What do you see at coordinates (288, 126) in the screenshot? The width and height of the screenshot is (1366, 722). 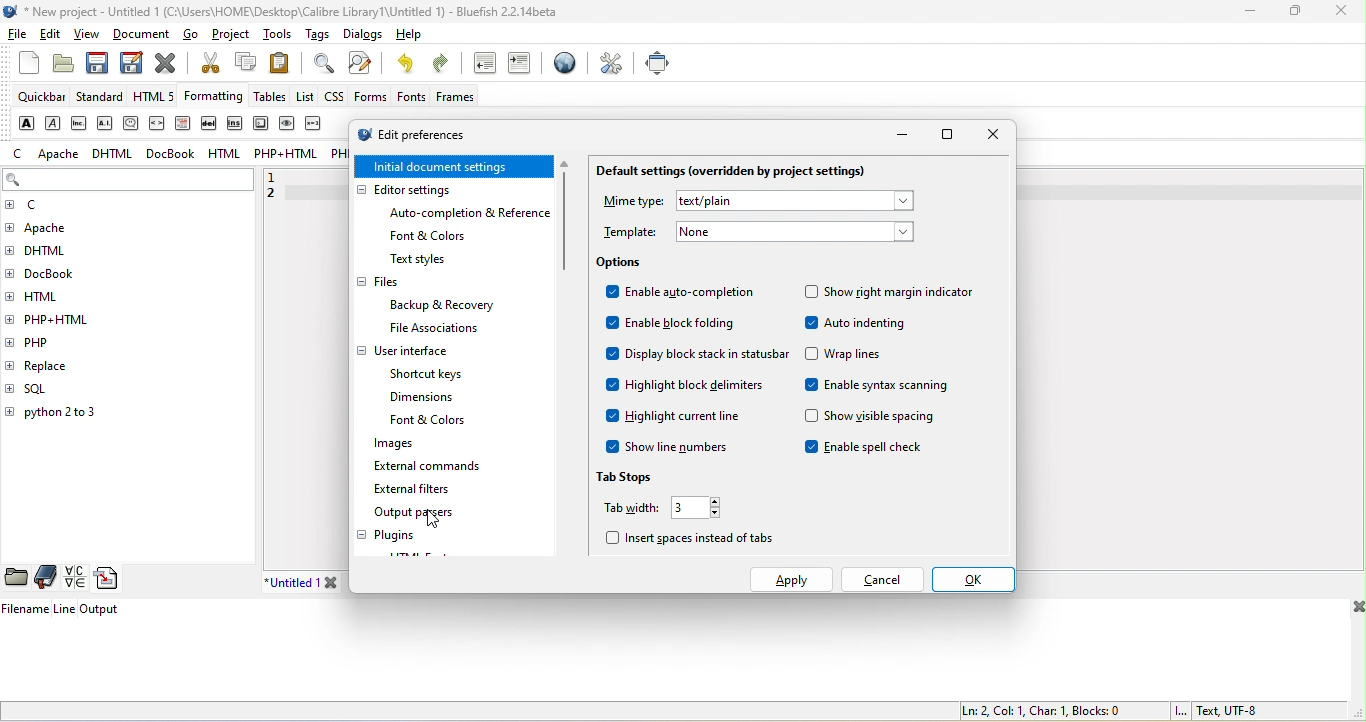 I see `sample` at bounding box center [288, 126].